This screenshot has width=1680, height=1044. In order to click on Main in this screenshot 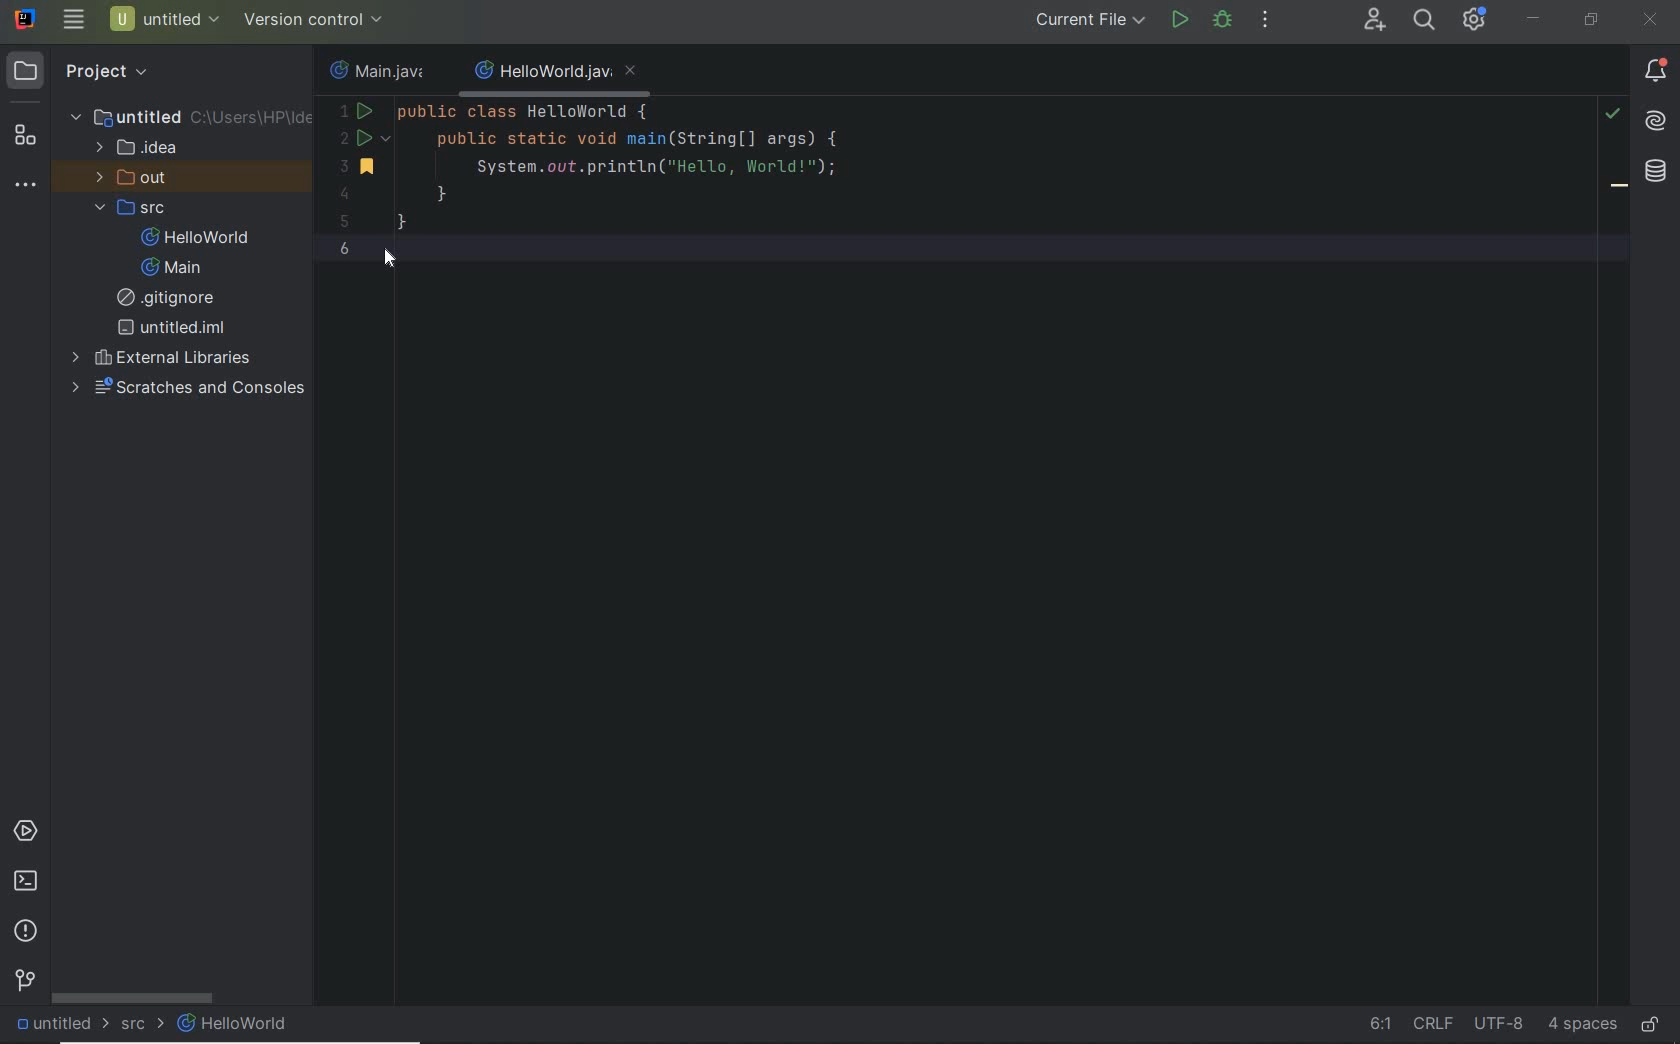, I will do `click(176, 268)`.